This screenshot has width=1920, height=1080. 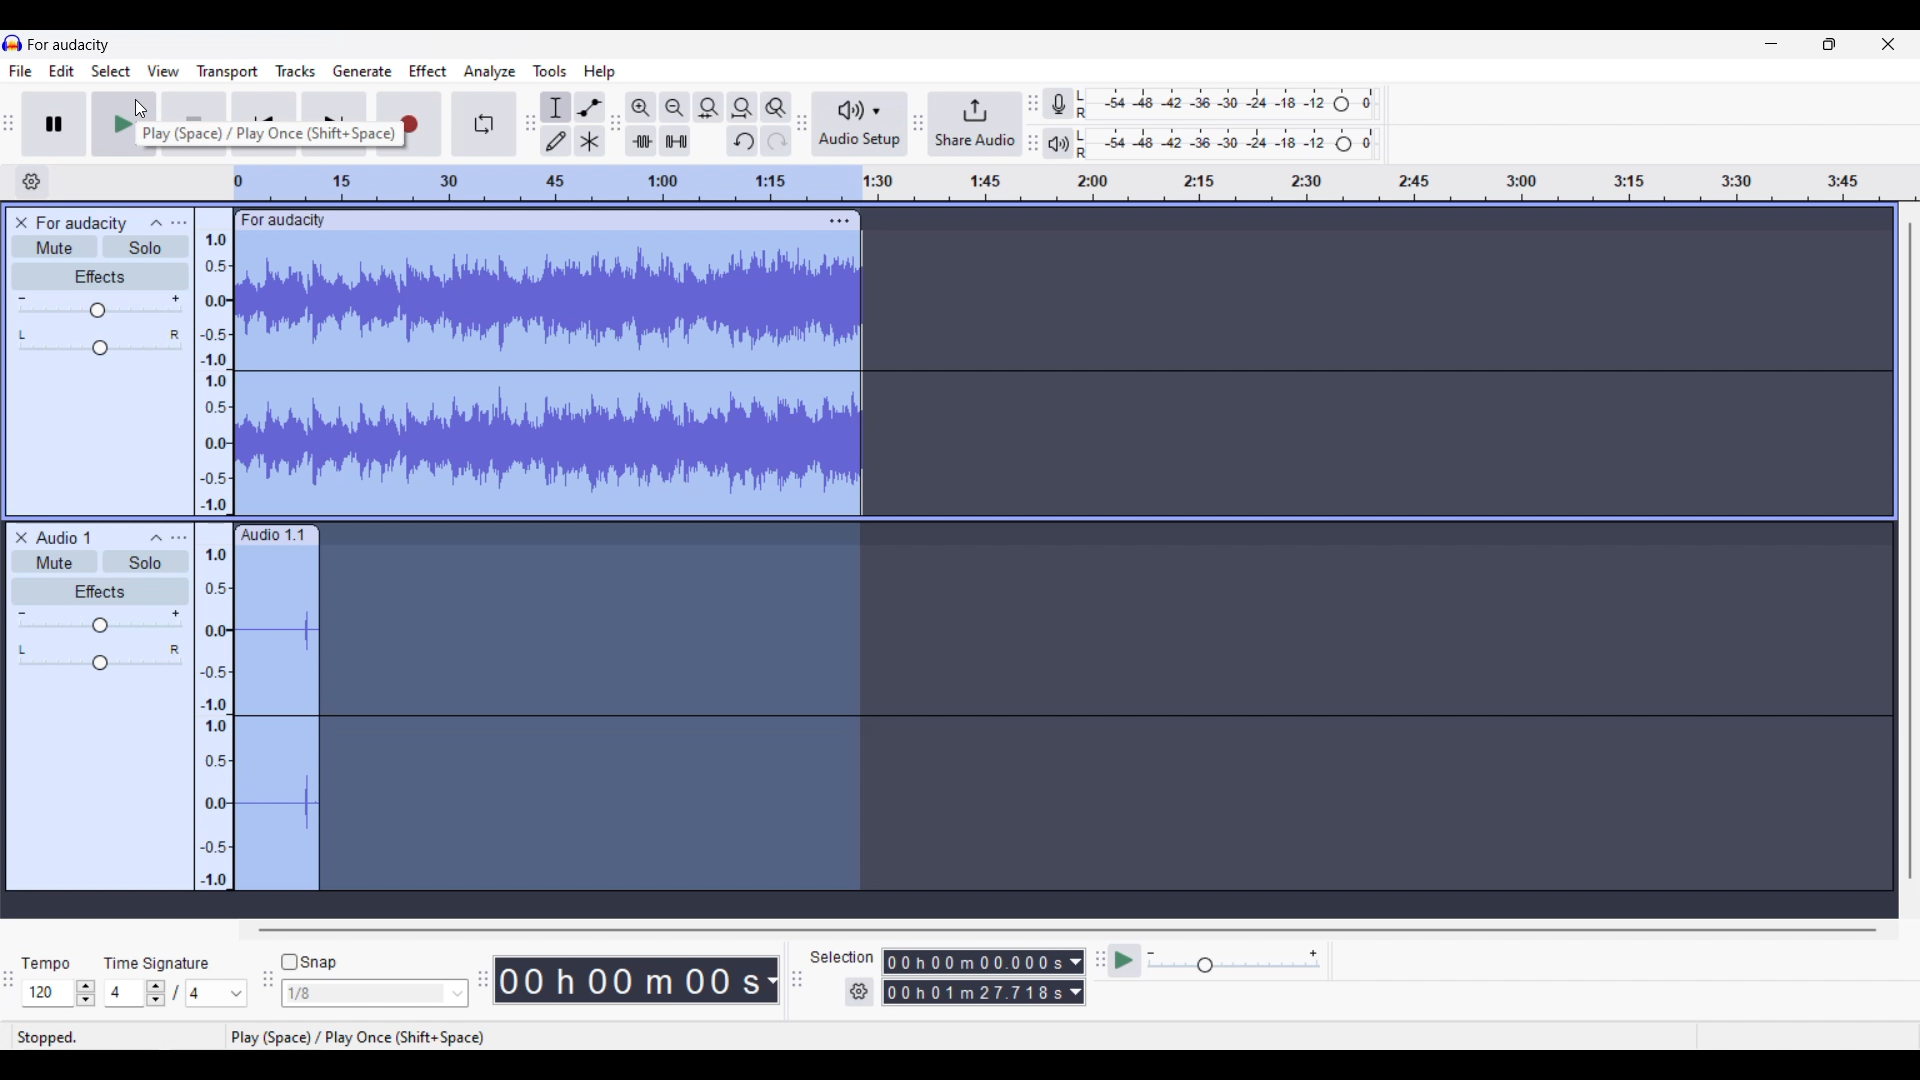 I want to click on play at speed, so click(x=1125, y=960).